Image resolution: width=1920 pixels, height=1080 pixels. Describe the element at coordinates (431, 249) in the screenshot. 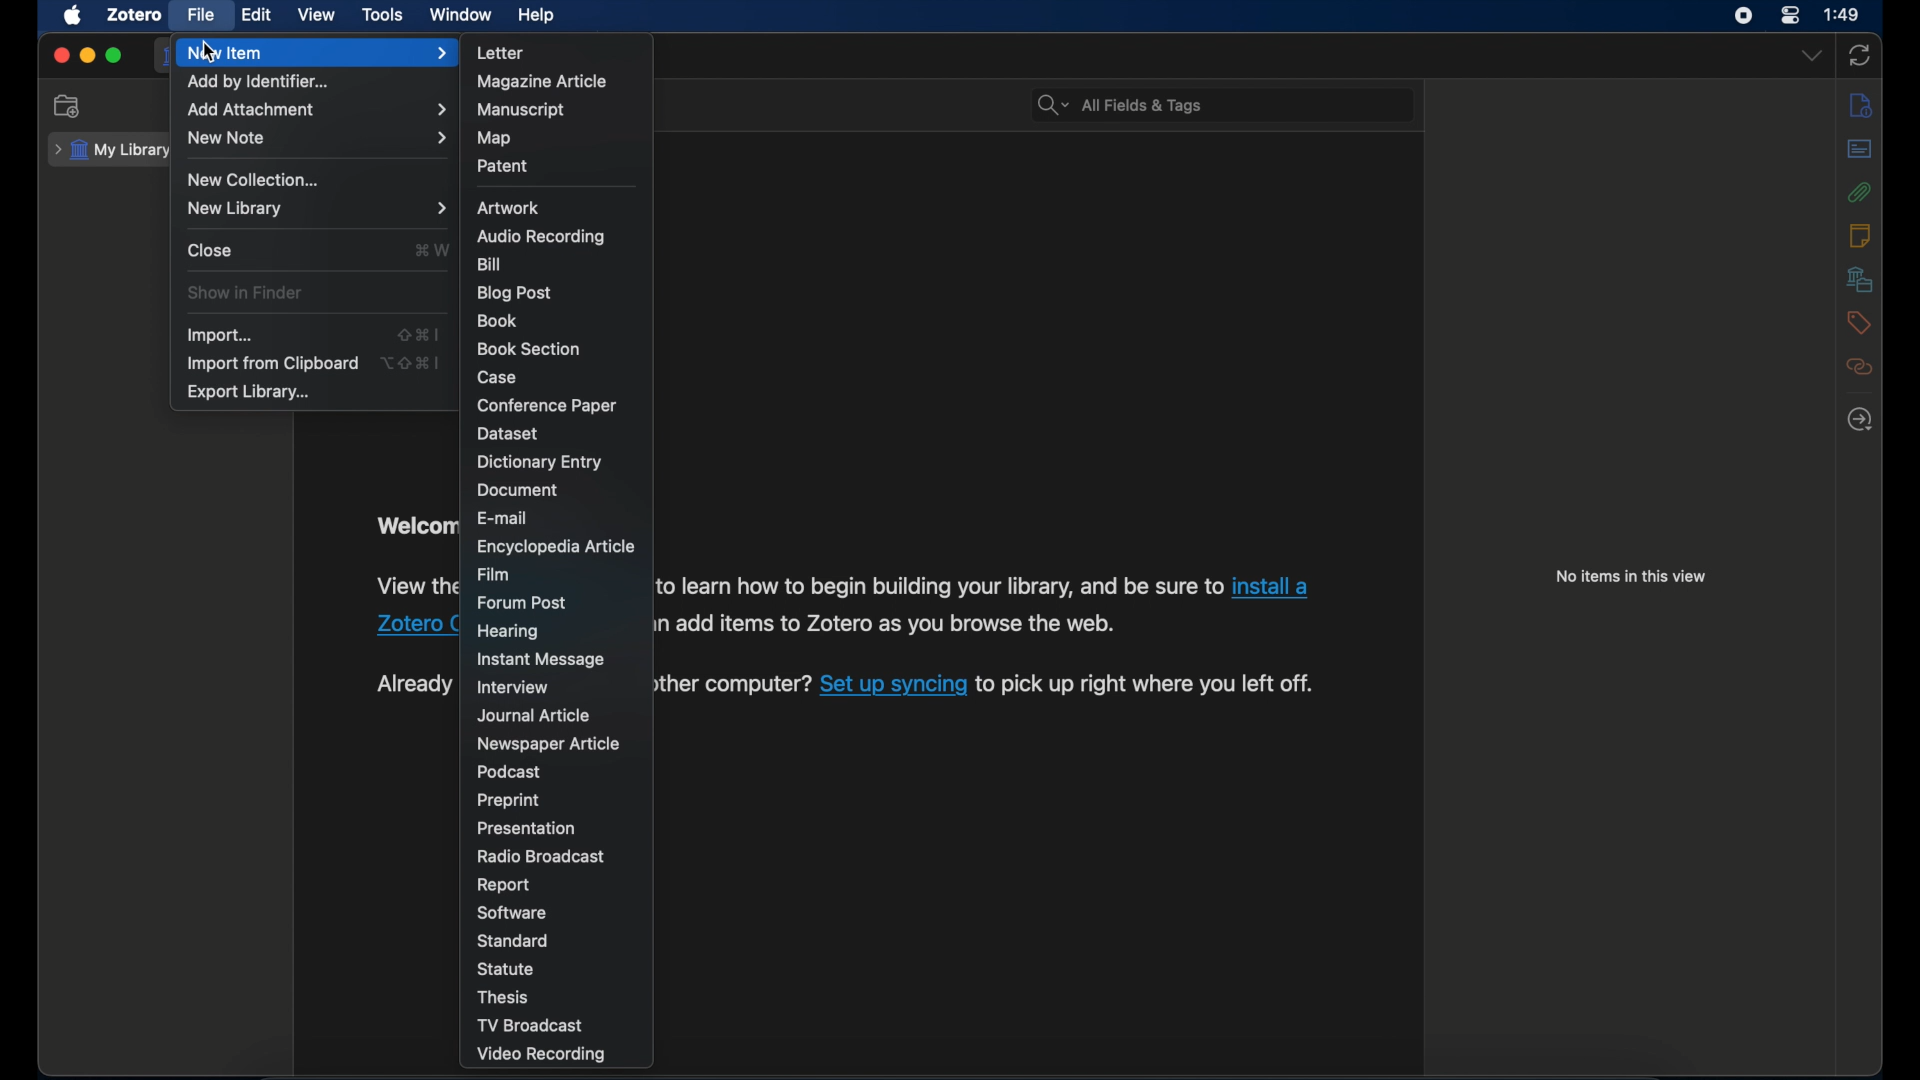

I see `command + W` at that location.